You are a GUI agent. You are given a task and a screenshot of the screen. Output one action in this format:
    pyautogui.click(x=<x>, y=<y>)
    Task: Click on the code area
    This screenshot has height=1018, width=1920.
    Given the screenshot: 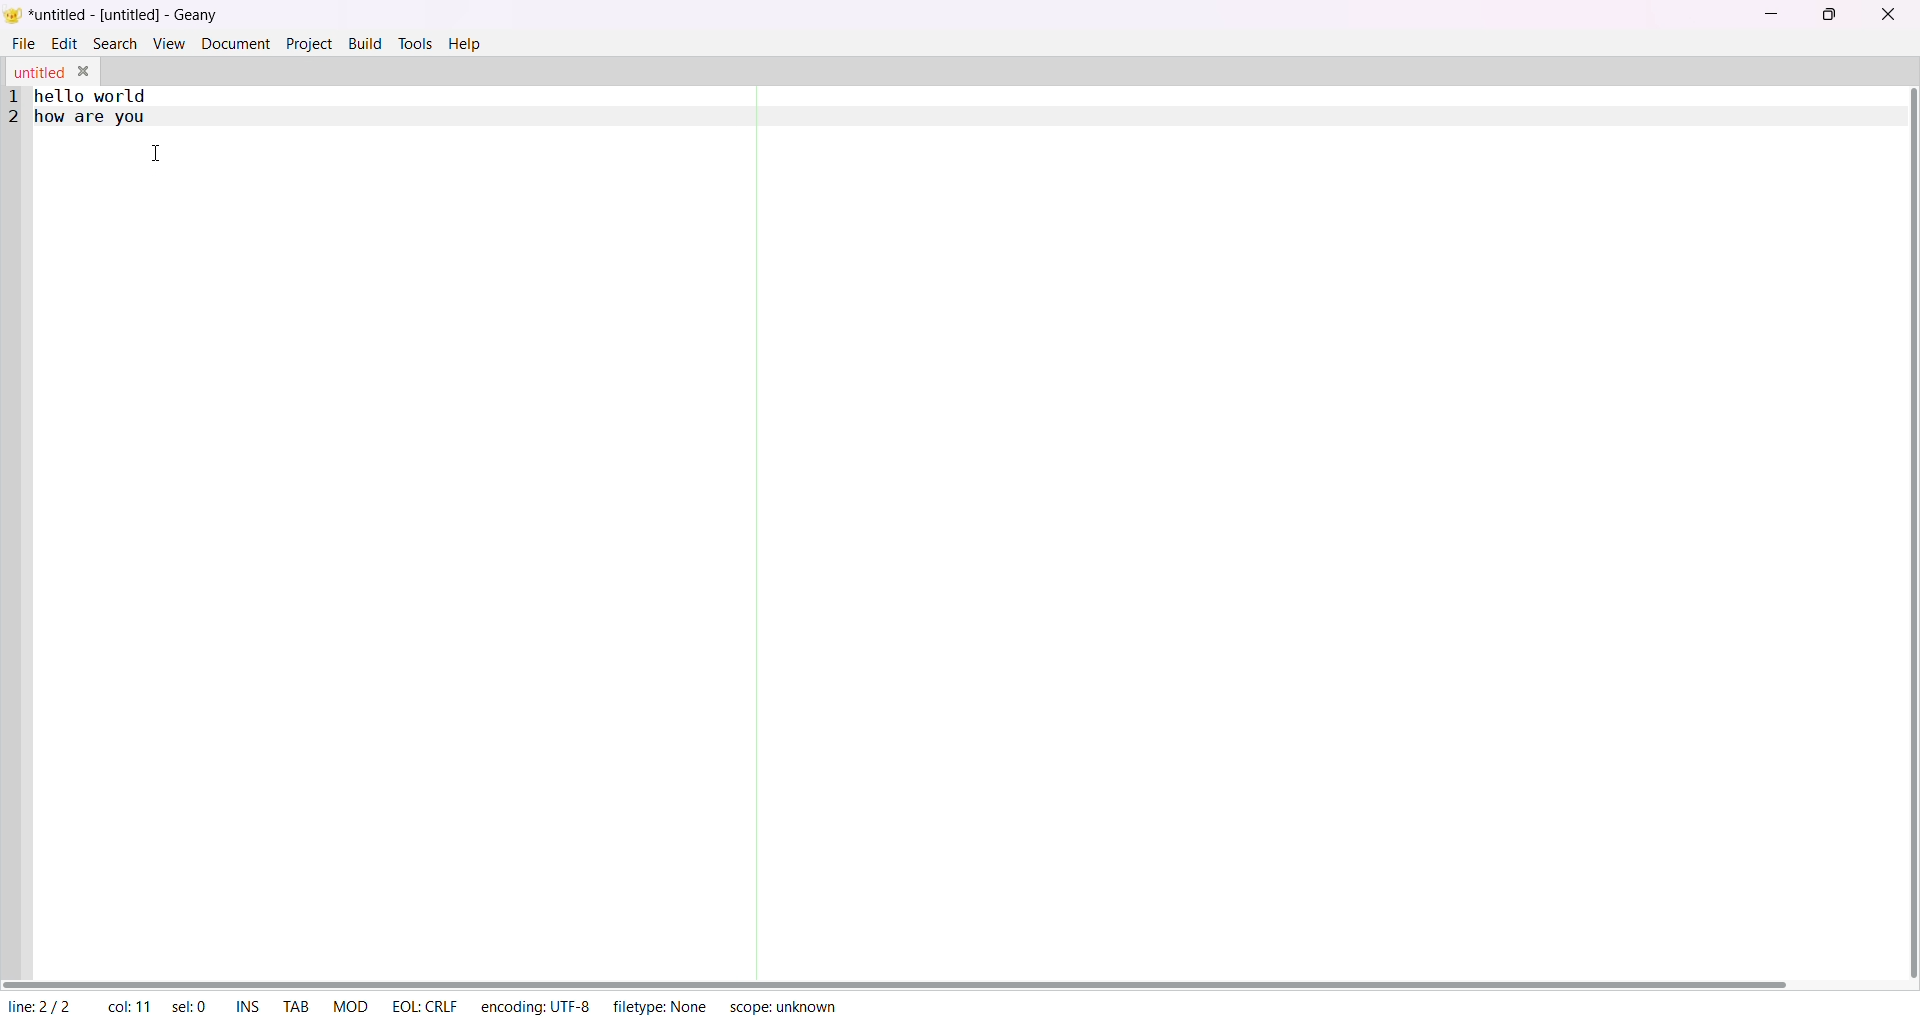 What is the action you would take?
    pyautogui.click(x=947, y=560)
    